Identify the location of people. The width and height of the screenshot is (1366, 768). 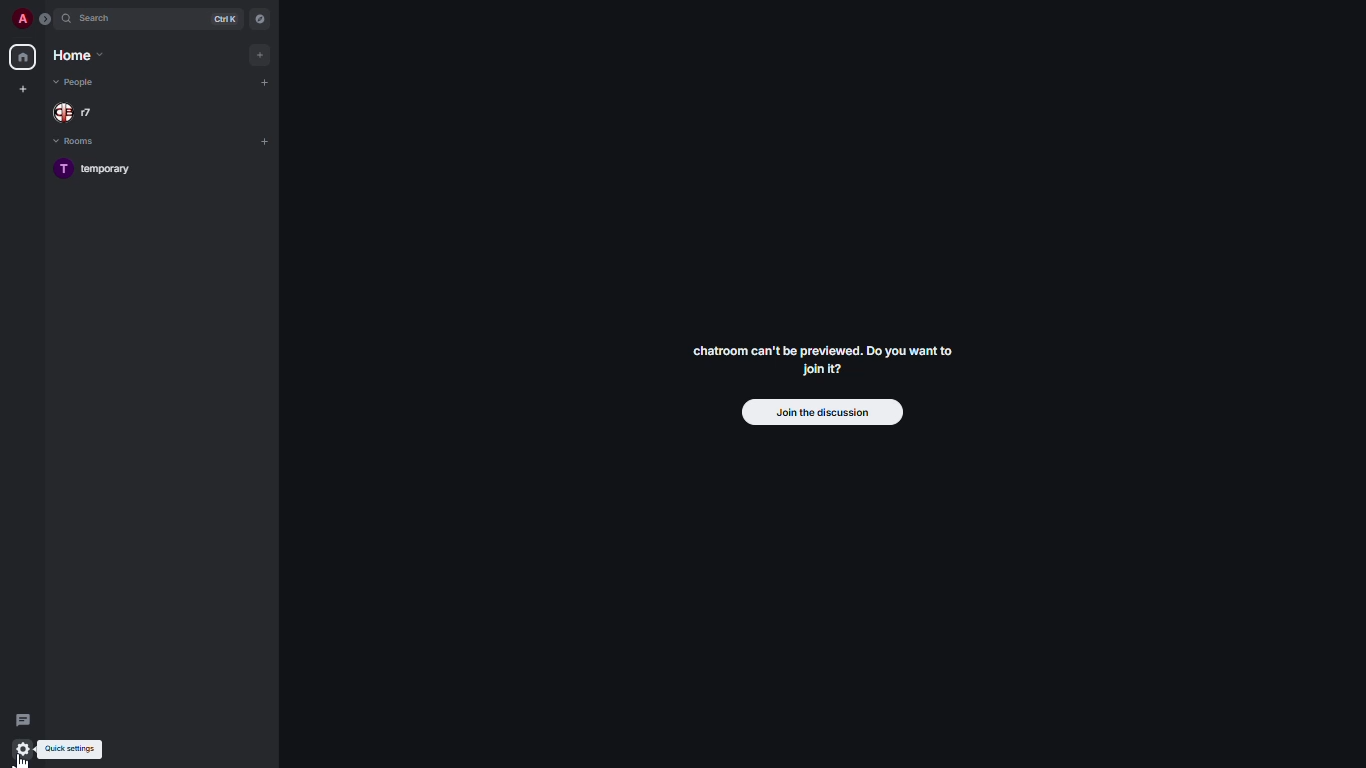
(78, 82).